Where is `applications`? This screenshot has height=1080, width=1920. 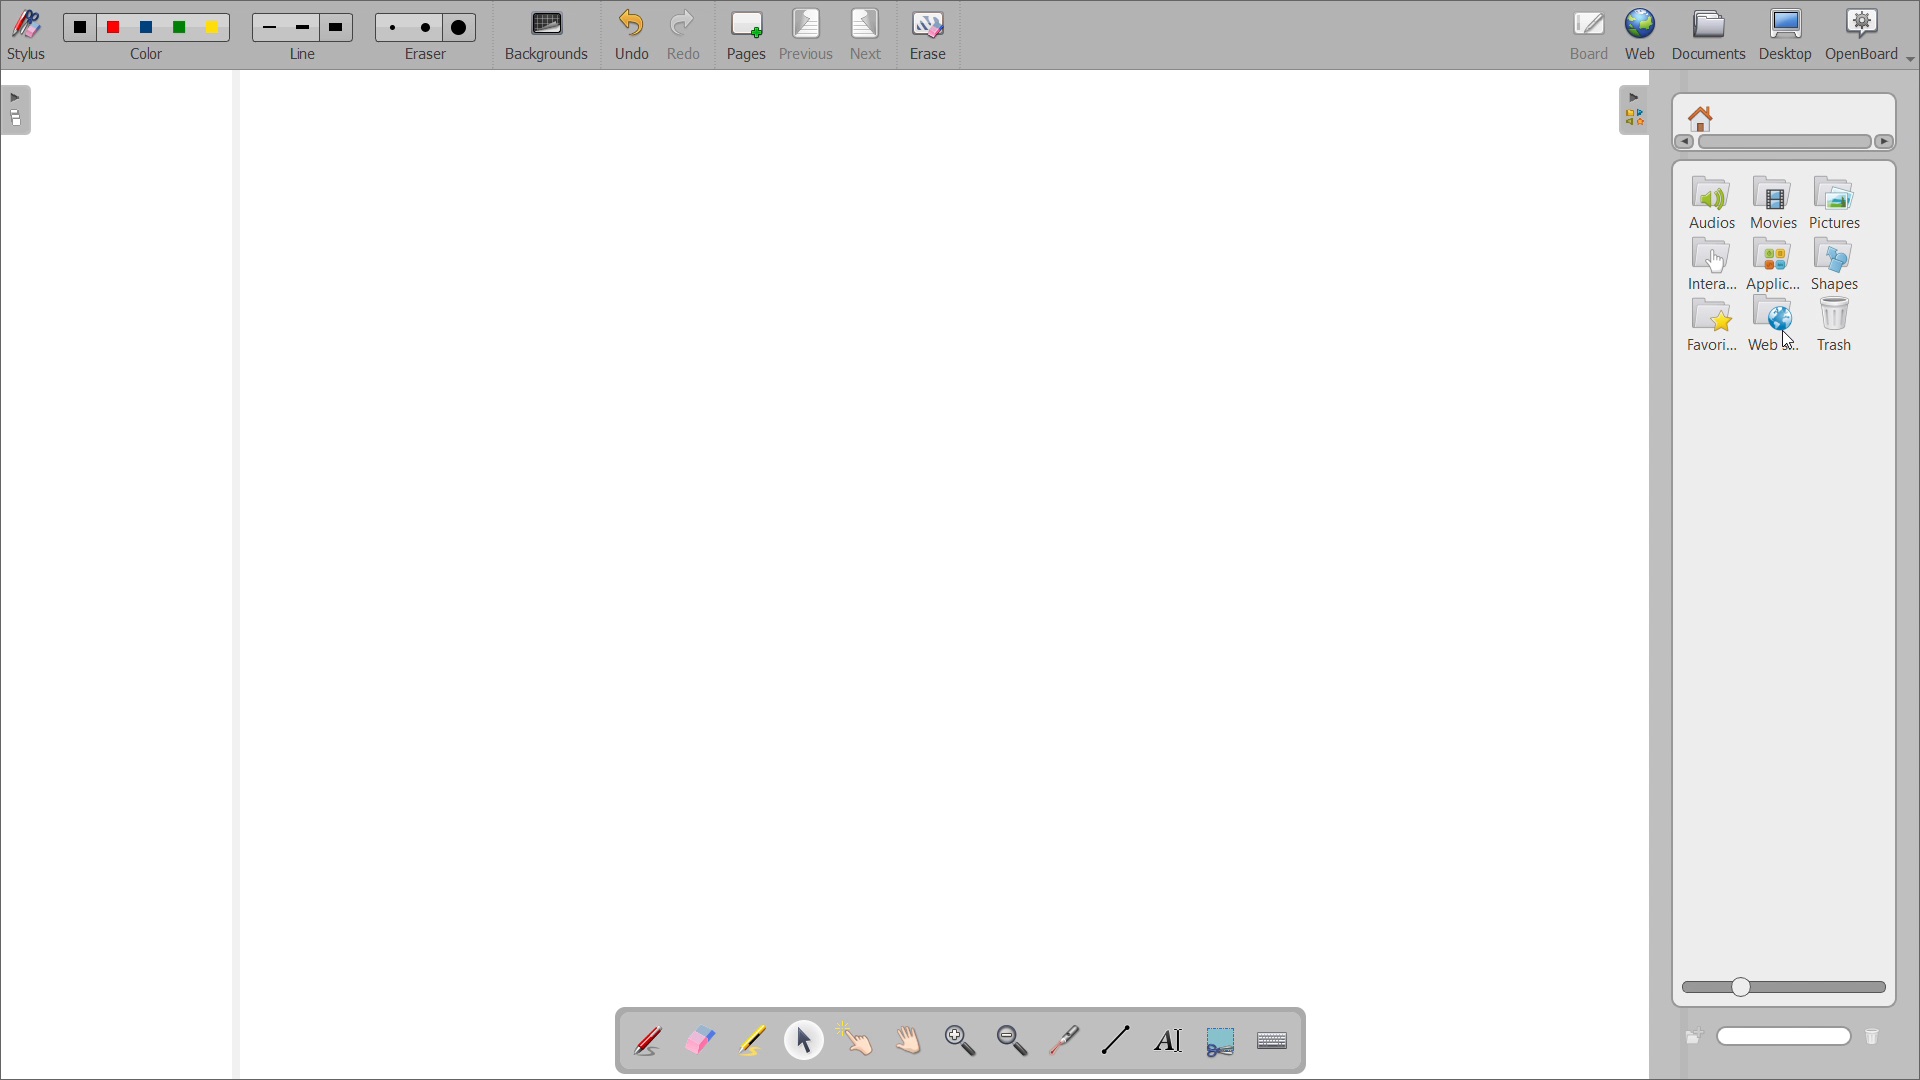 applications is located at coordinates (1775, 263).